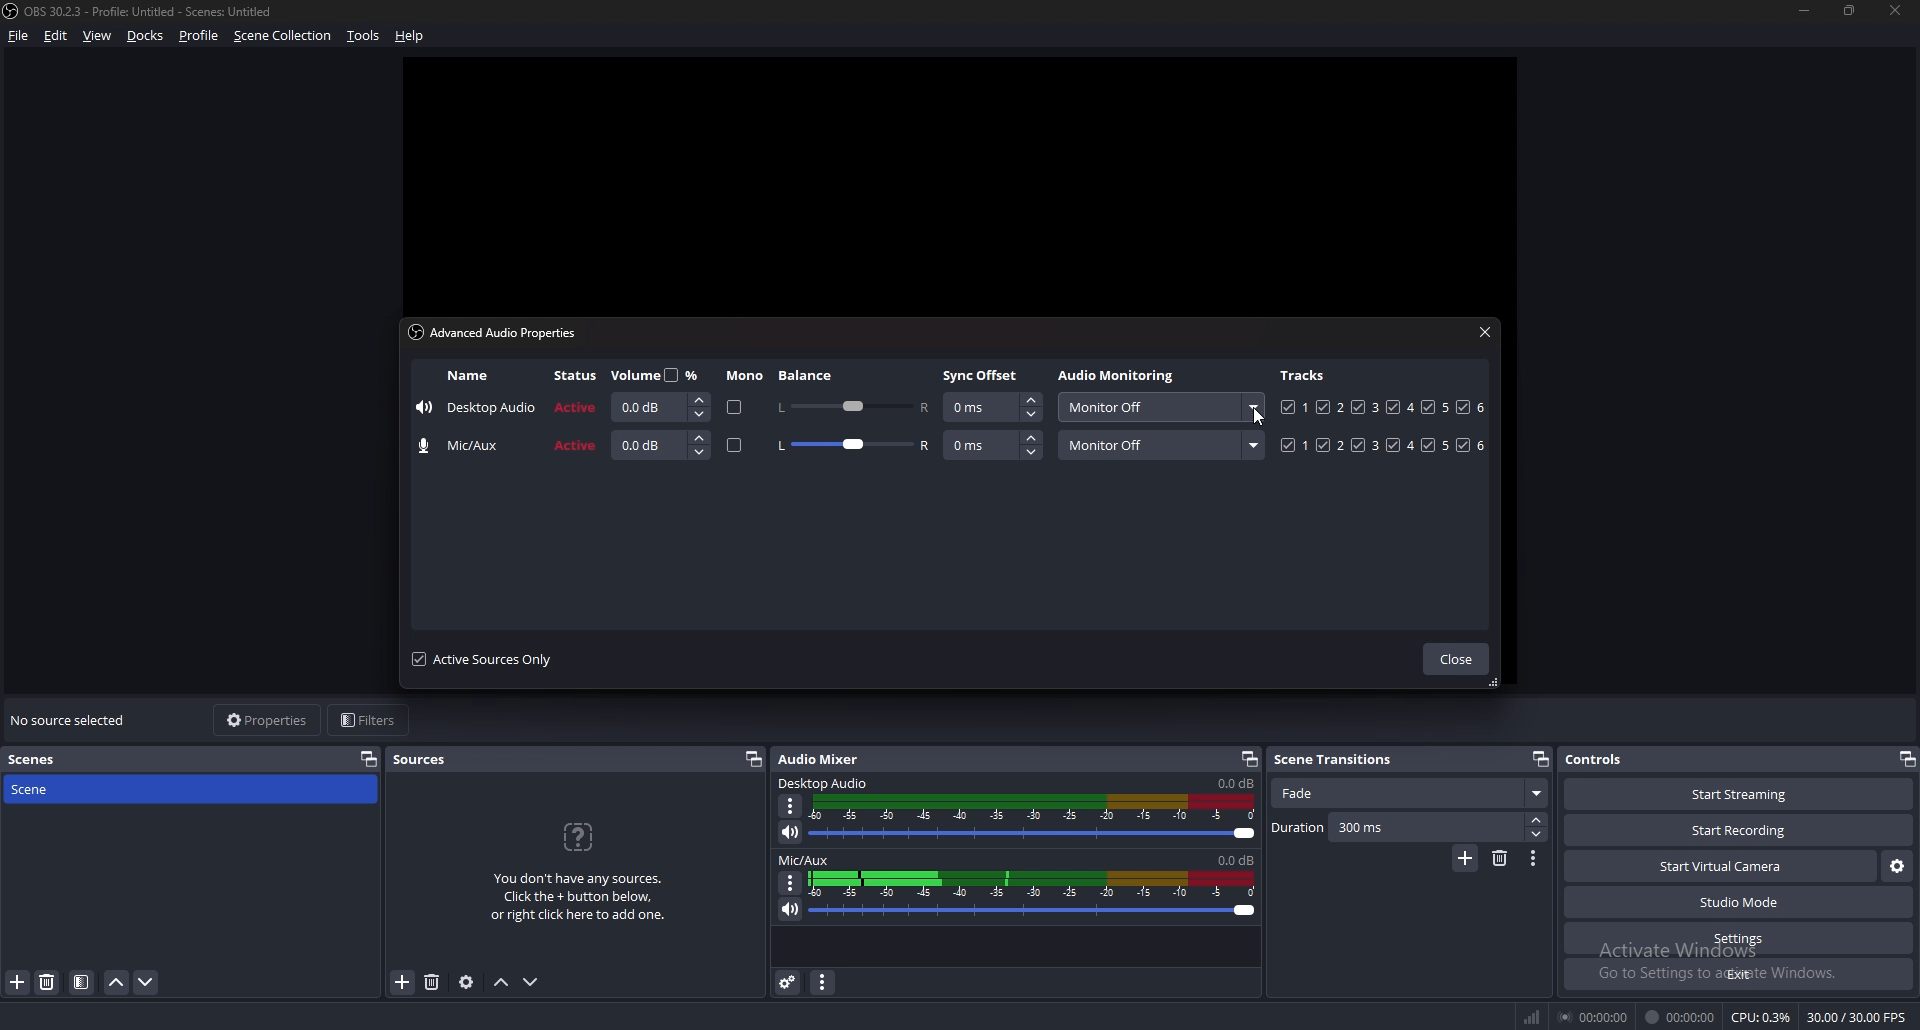 Image resolution: width=1920 pixels, height=1030 pixels. I want to click on add source, so click(401, 983).